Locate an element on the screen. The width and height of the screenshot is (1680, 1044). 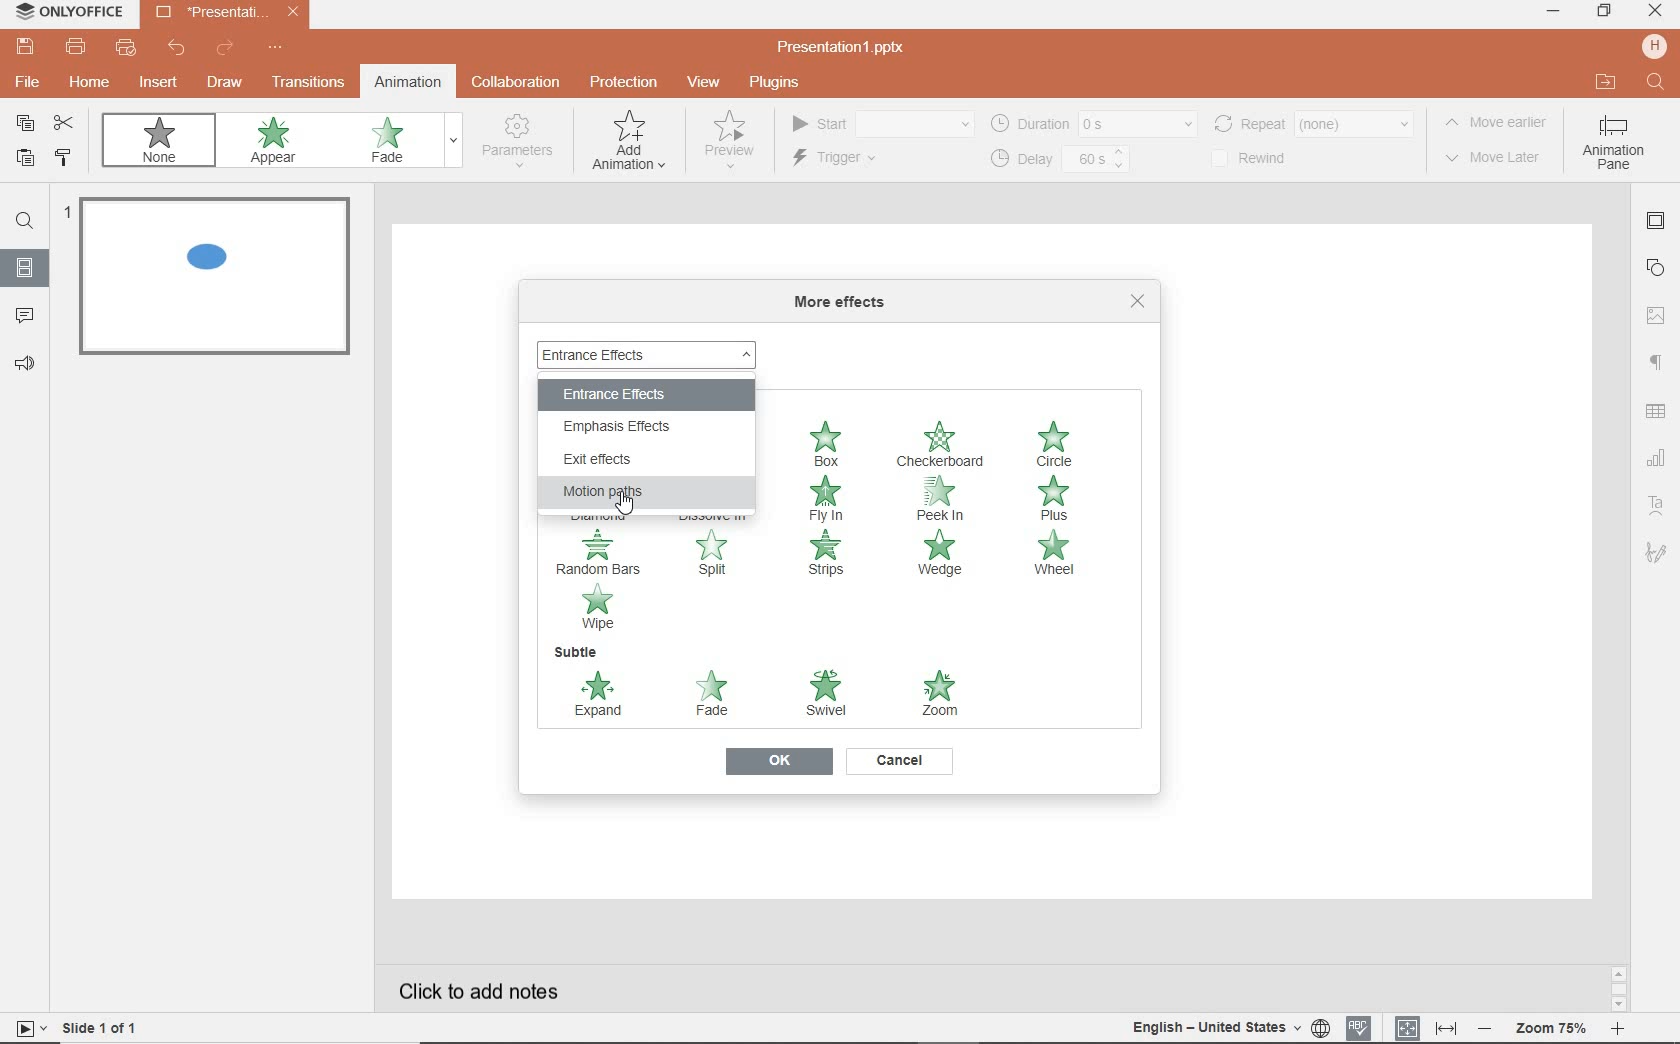
print is located at coordinates (76, 49).